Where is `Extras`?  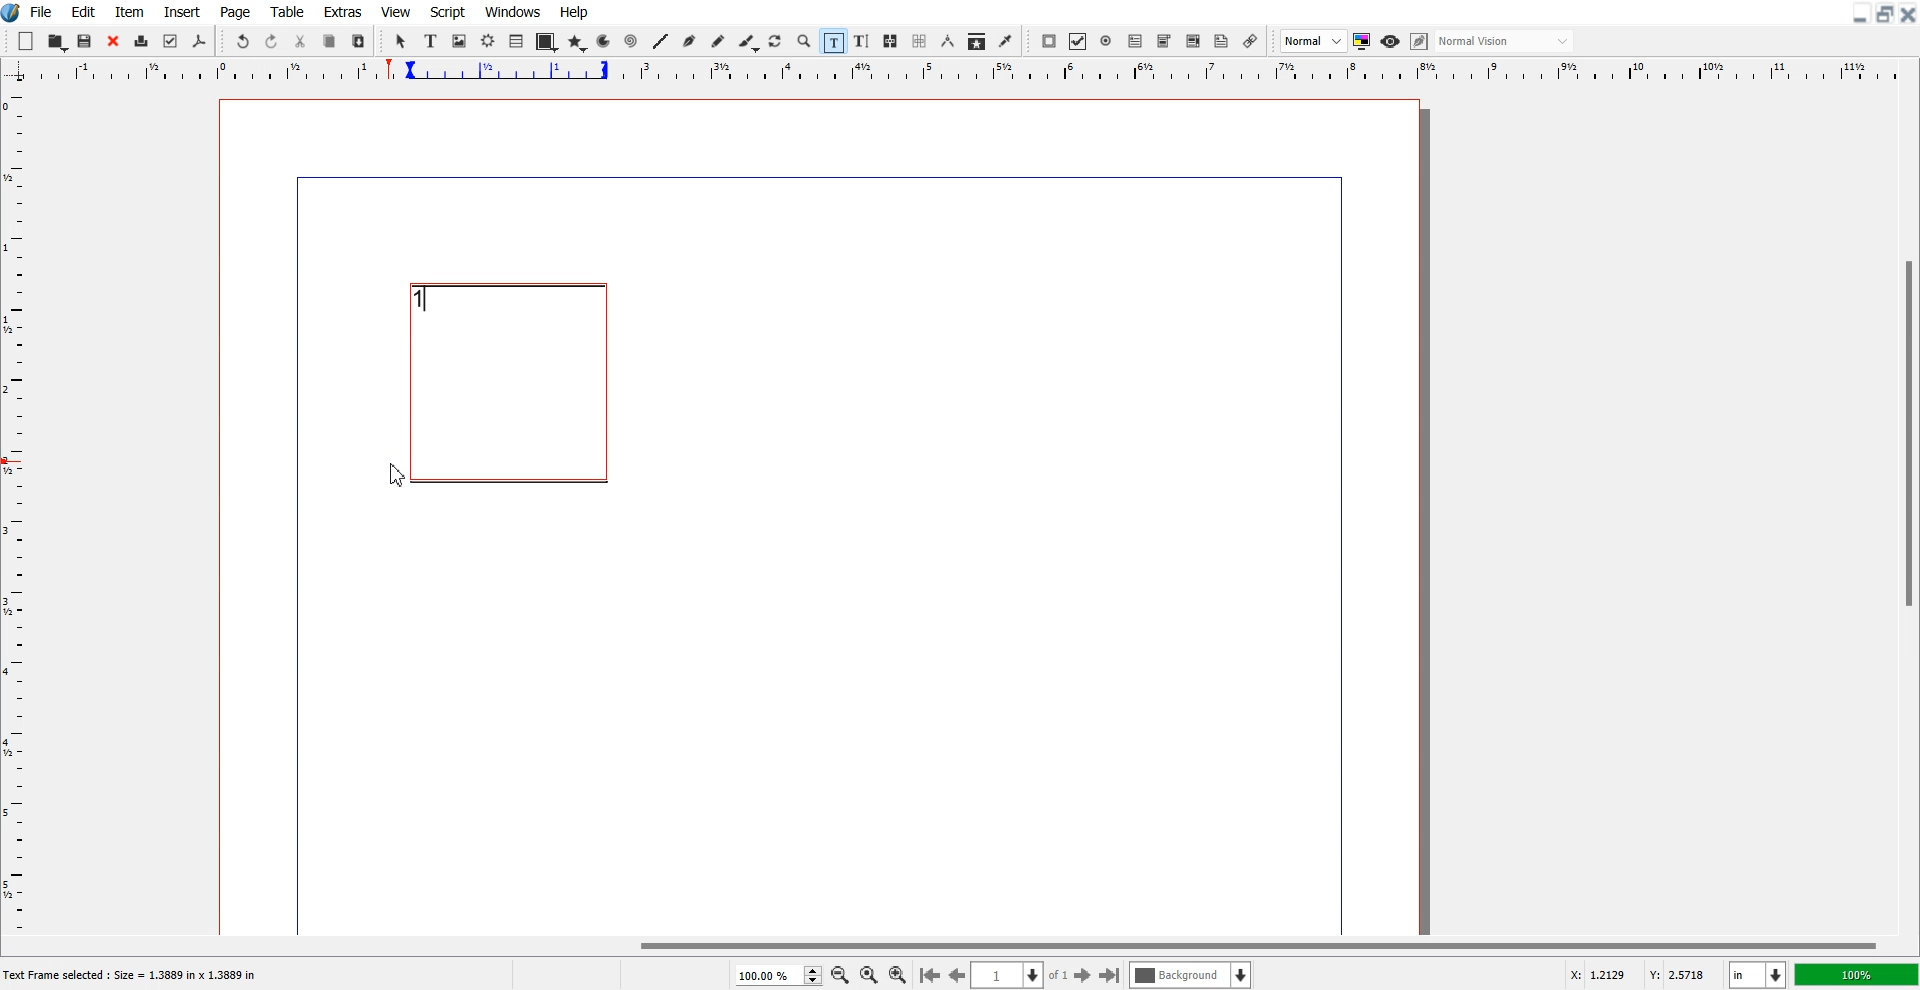 Extras is located at coordinates (343, 11).